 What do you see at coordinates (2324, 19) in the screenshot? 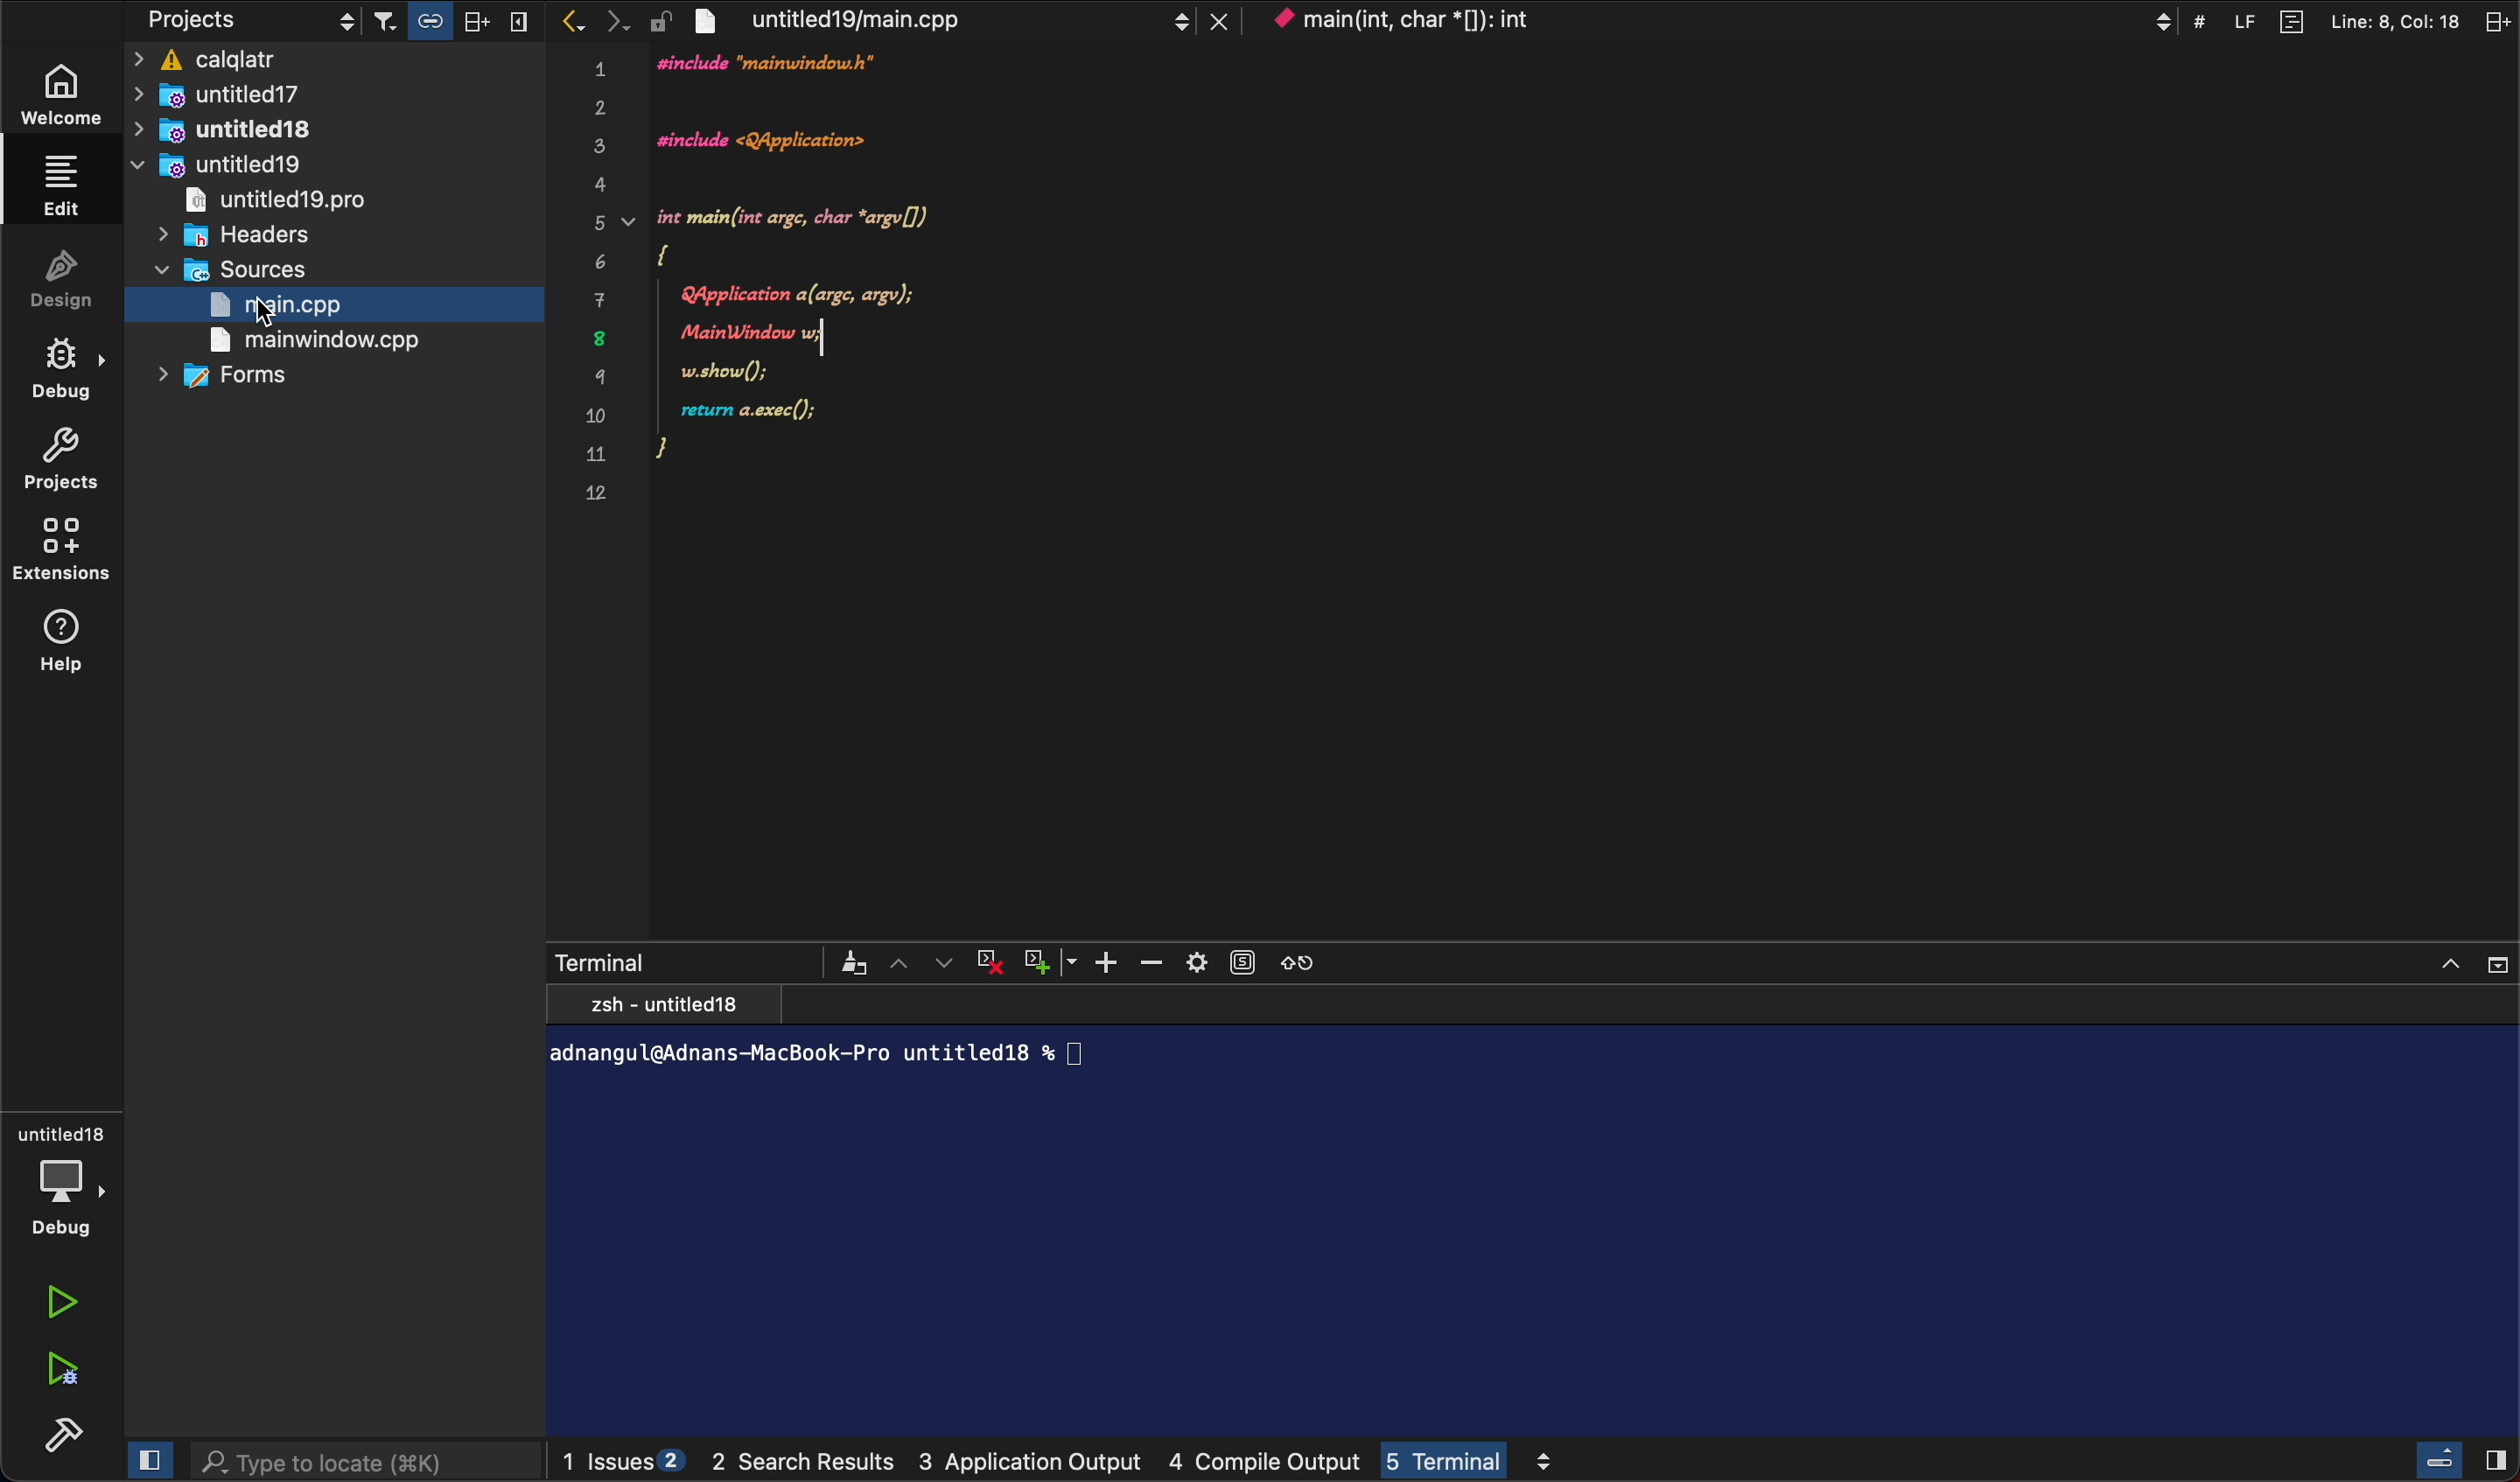
I see `file information` at bounding box center [2324, 19].